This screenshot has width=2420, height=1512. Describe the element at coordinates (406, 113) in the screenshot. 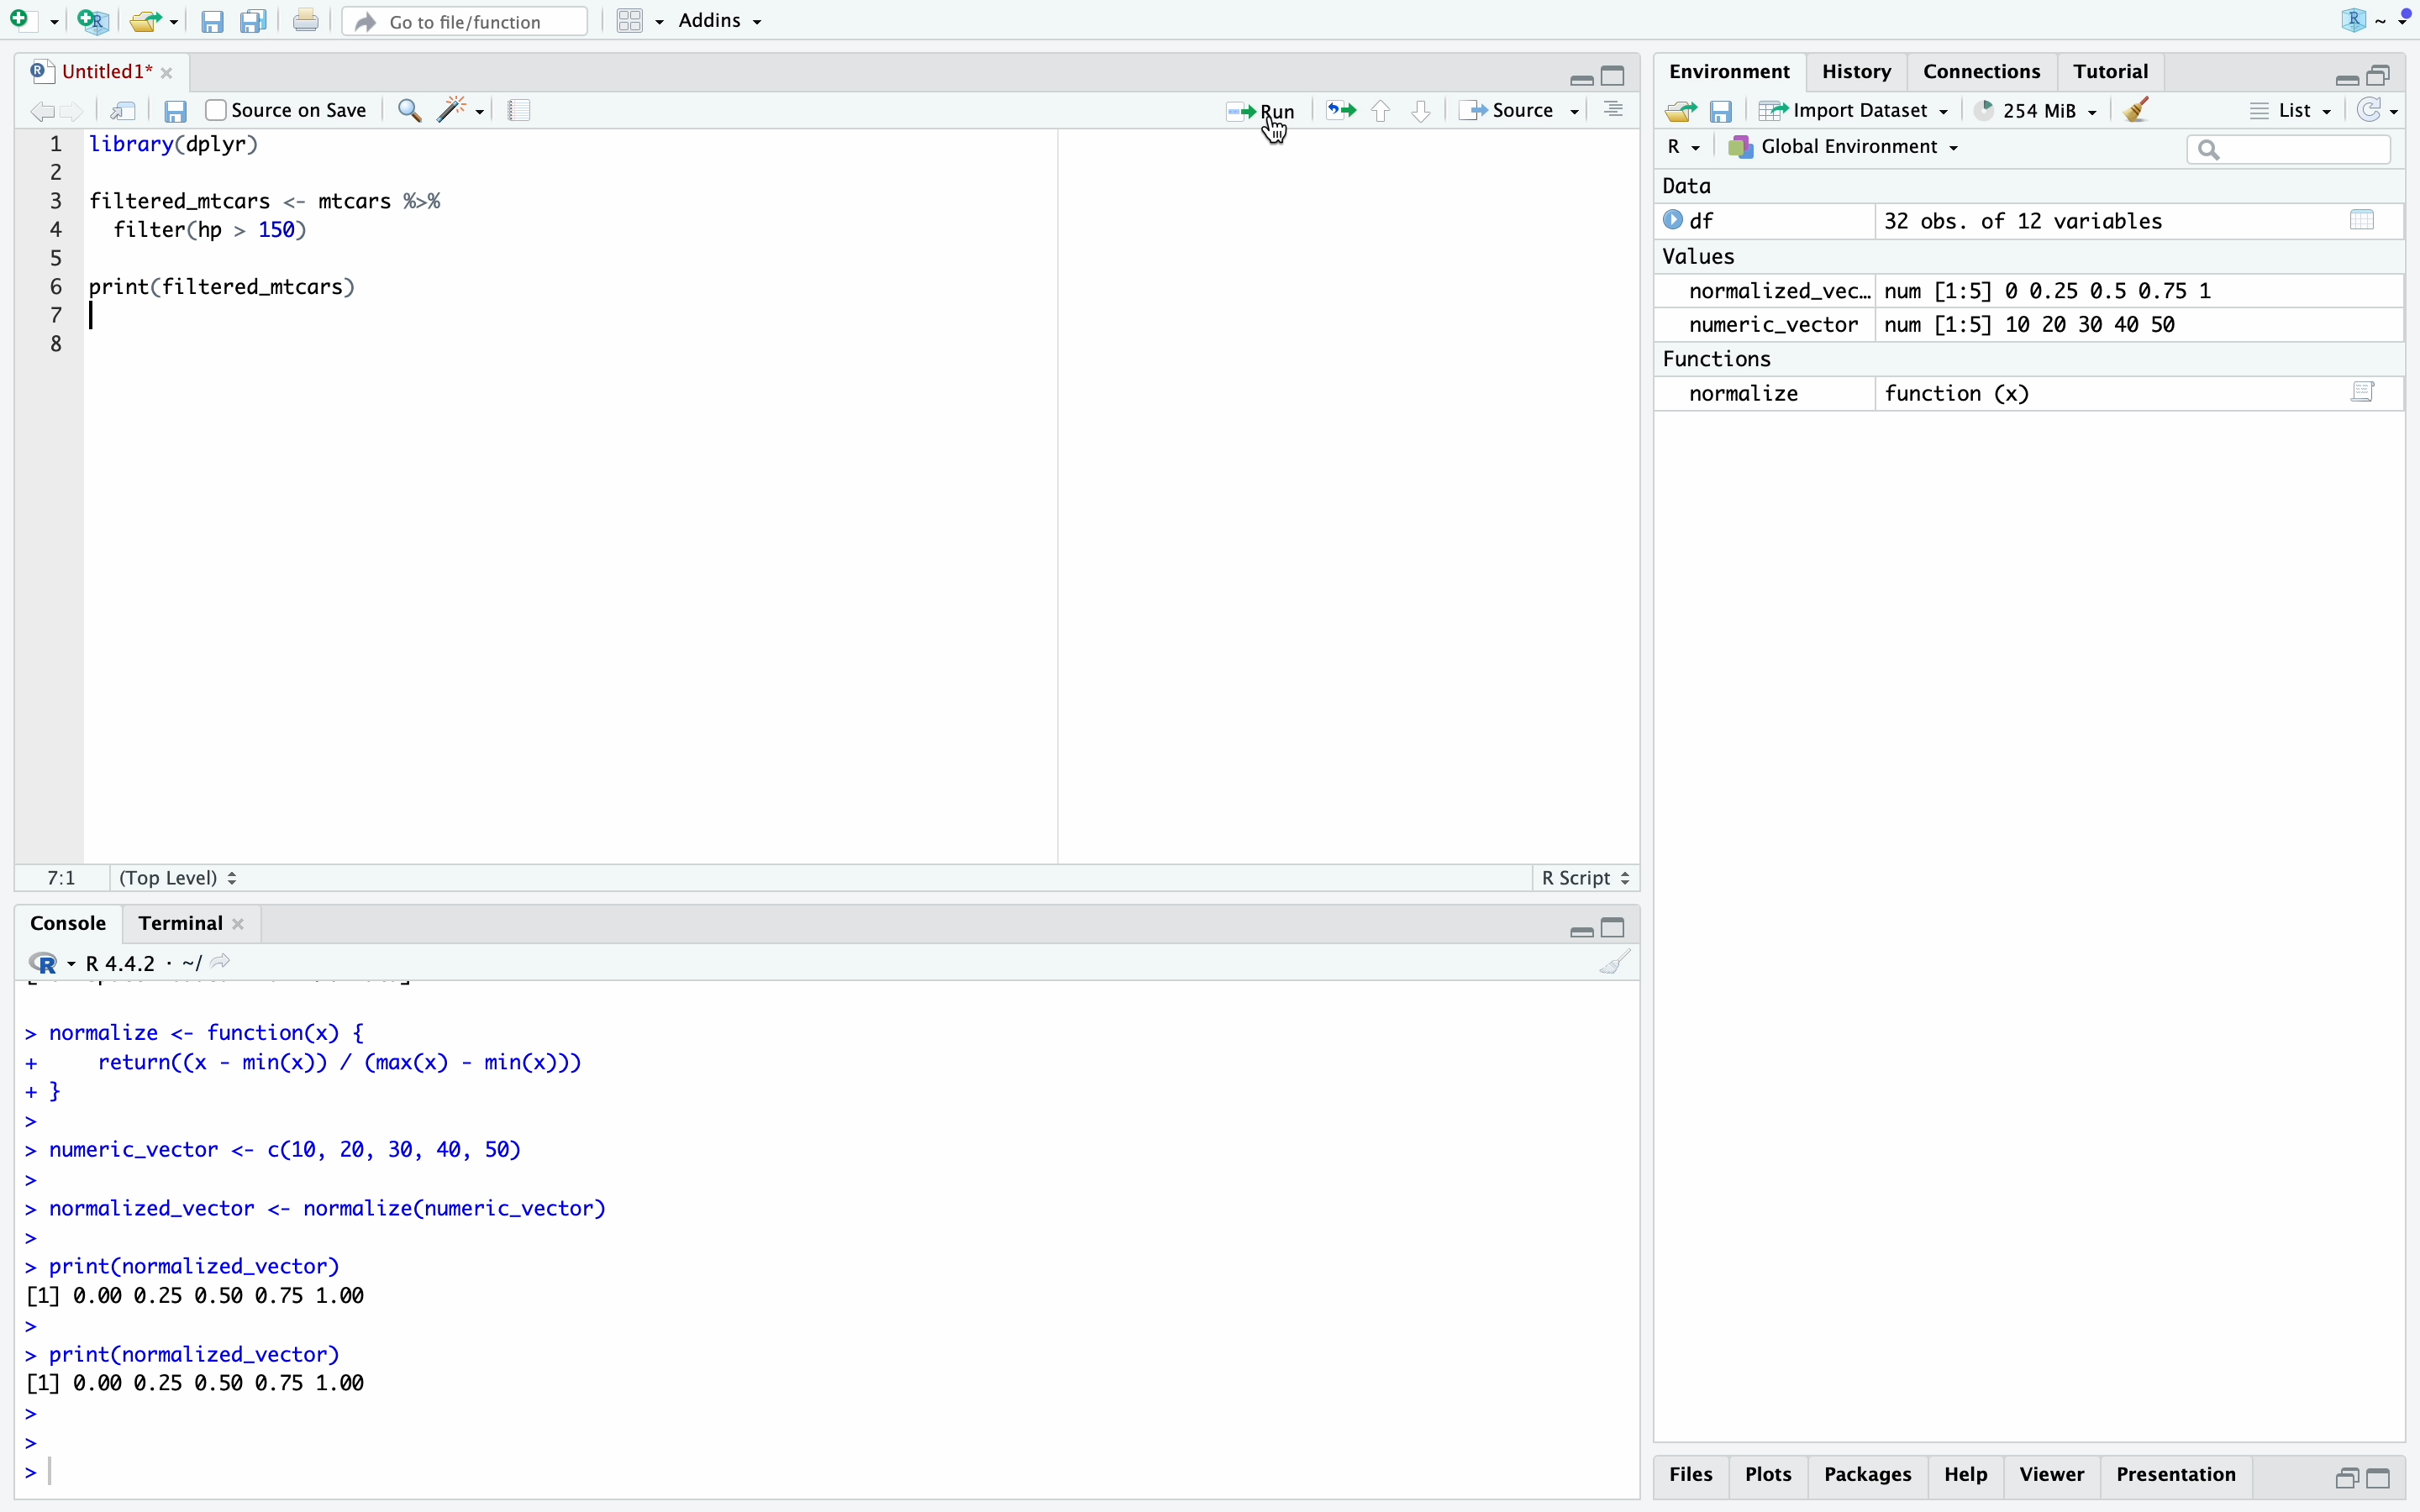

I see `find and replace` at that location.